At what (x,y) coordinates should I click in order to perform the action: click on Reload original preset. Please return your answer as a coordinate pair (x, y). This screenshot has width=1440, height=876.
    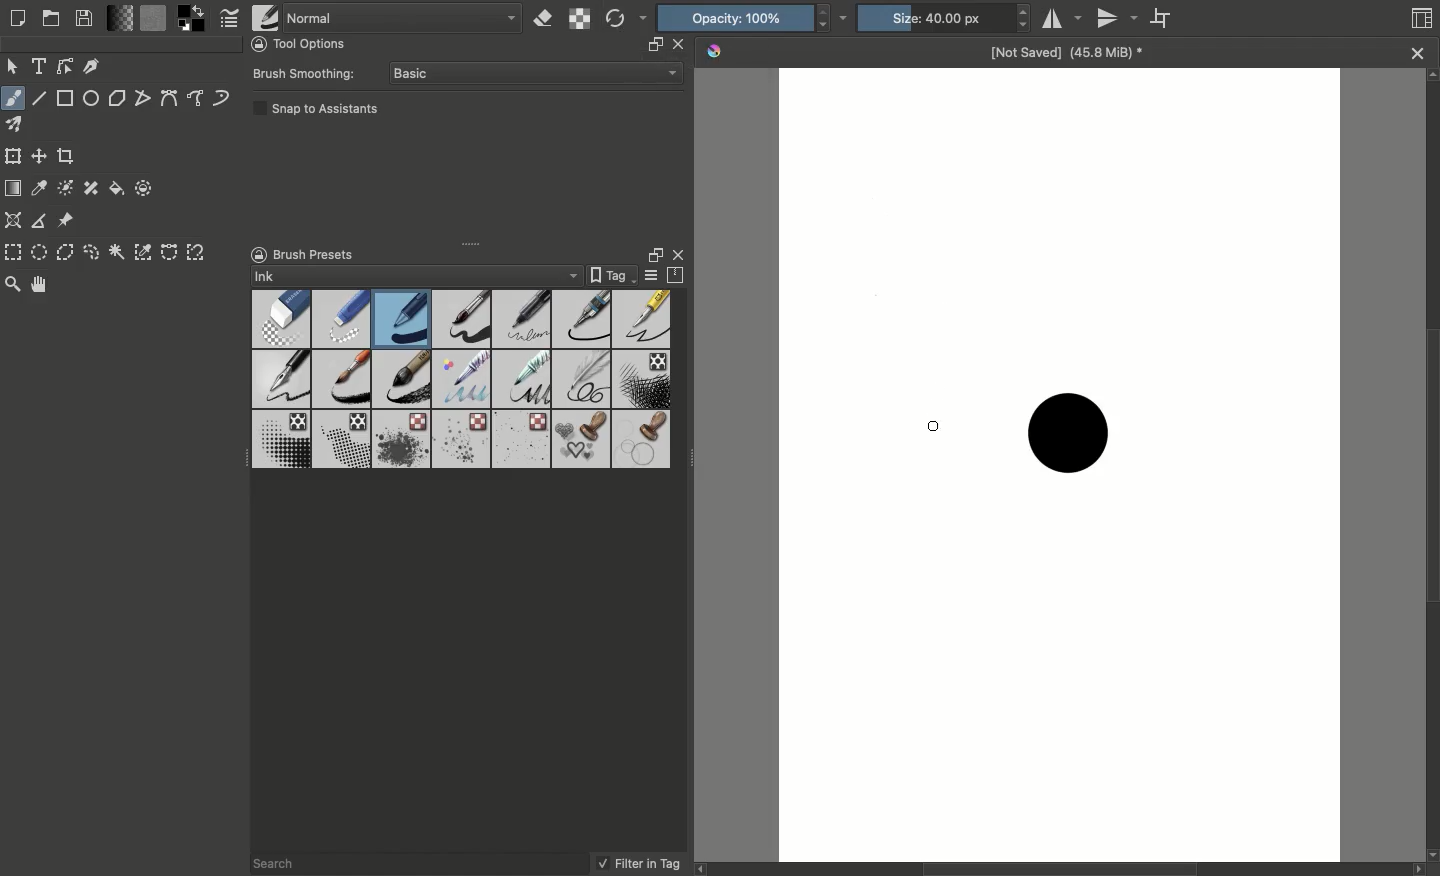
    Looking at the image, I should click on (625, 20).